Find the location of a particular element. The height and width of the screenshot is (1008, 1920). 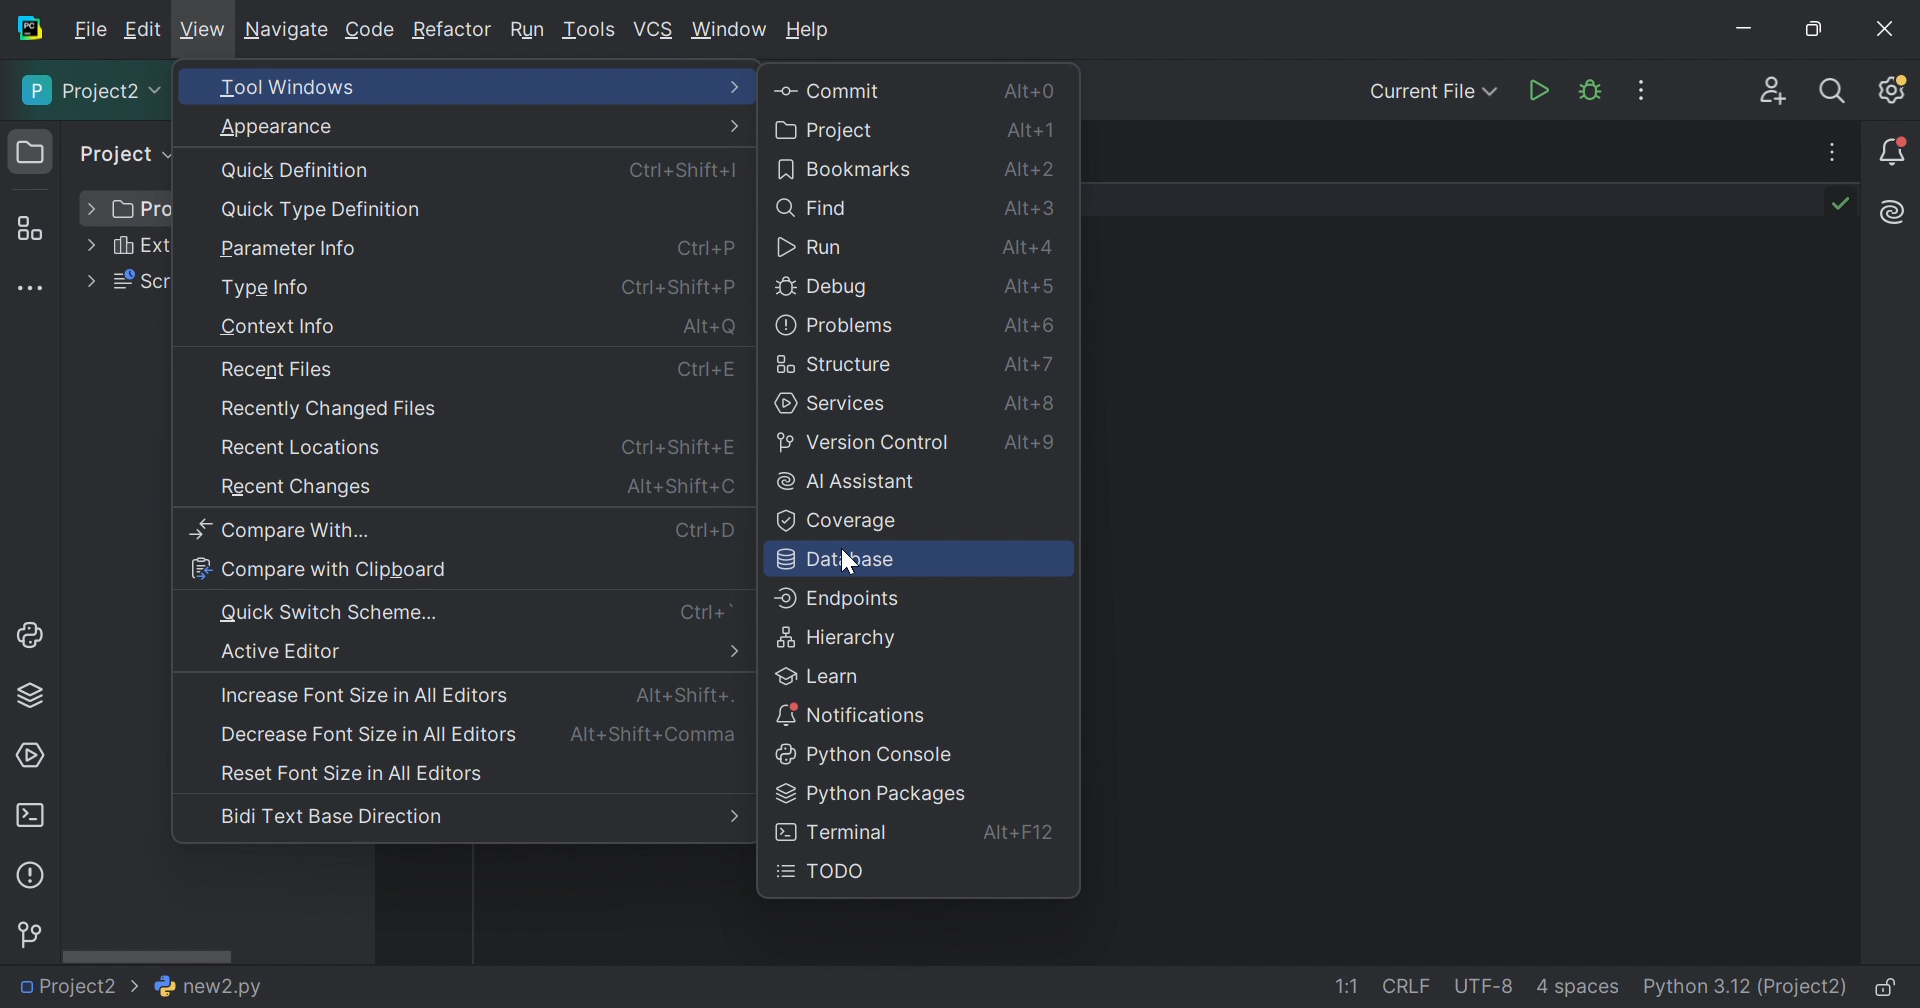

Tools is located at coordinates (589, 32).